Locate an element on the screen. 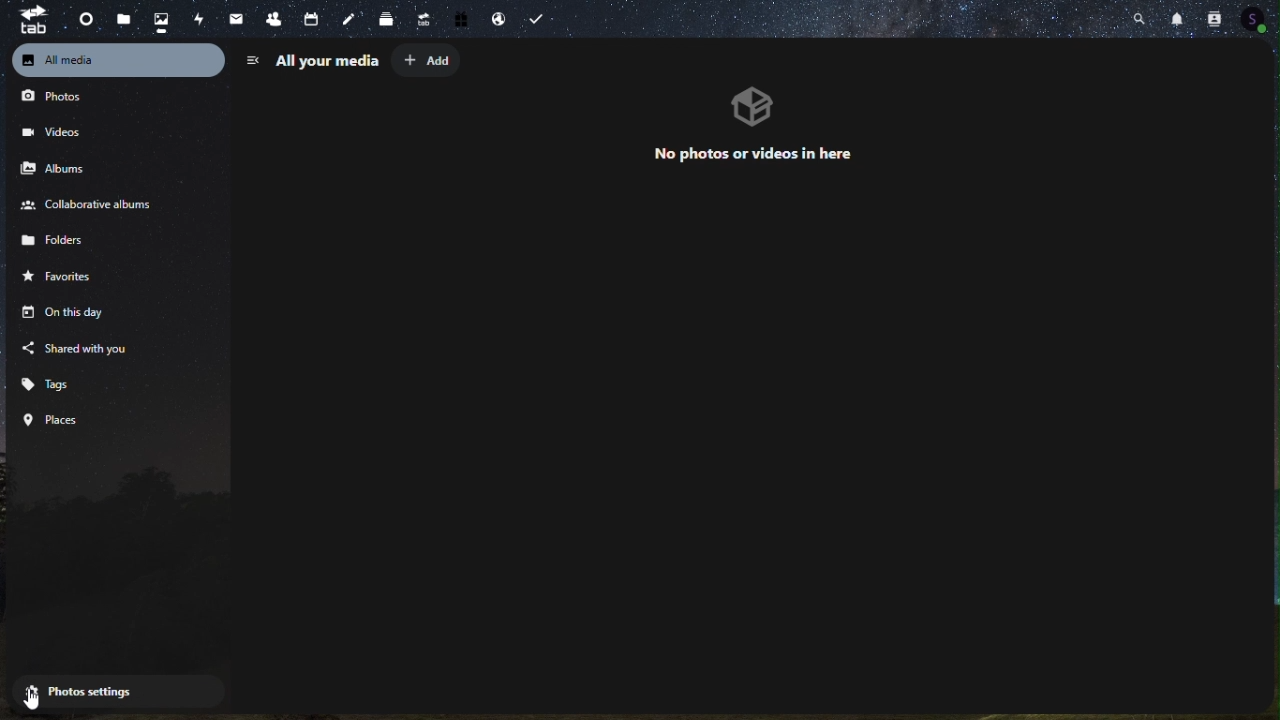 The image size is (1280, 720). task is located at coordinates (544, 17).